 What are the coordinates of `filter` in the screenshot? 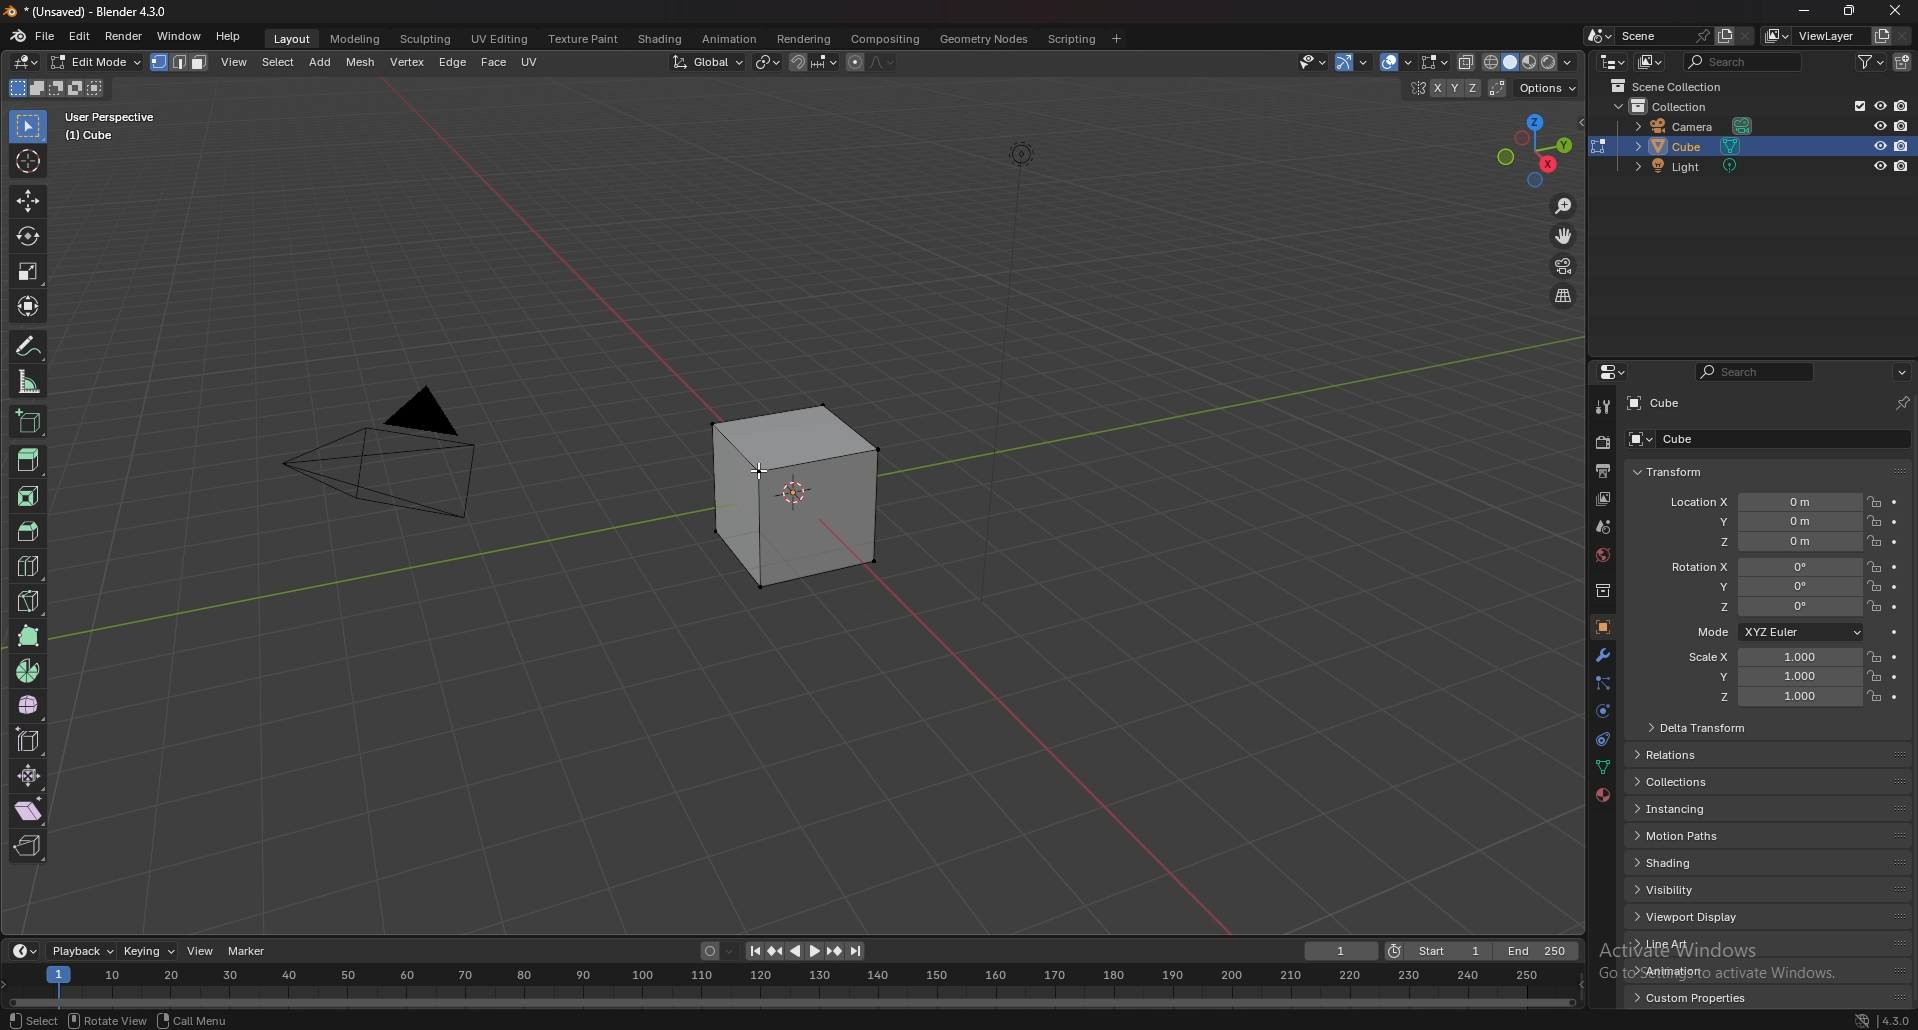 It's located at (1873, 60).